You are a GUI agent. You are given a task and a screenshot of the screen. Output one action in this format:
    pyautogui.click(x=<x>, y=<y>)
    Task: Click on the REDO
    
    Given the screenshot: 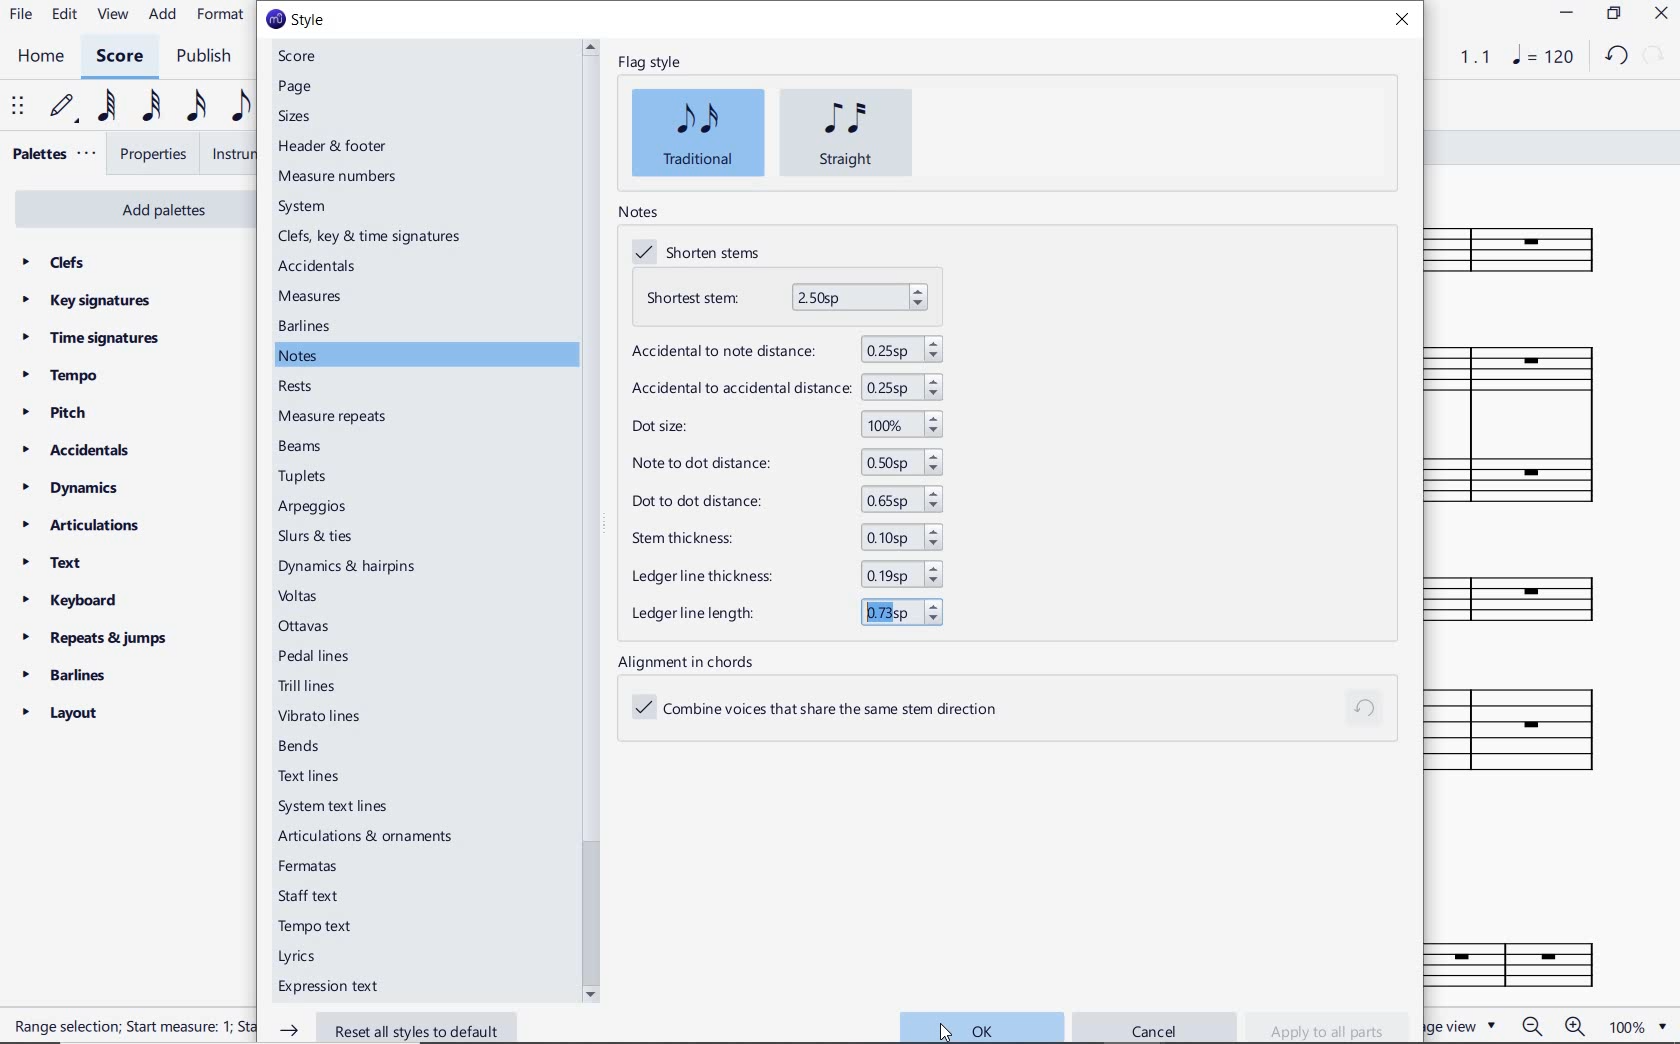 What is the action you would take?
    pyautogui.click(x=1655, y=56)
    